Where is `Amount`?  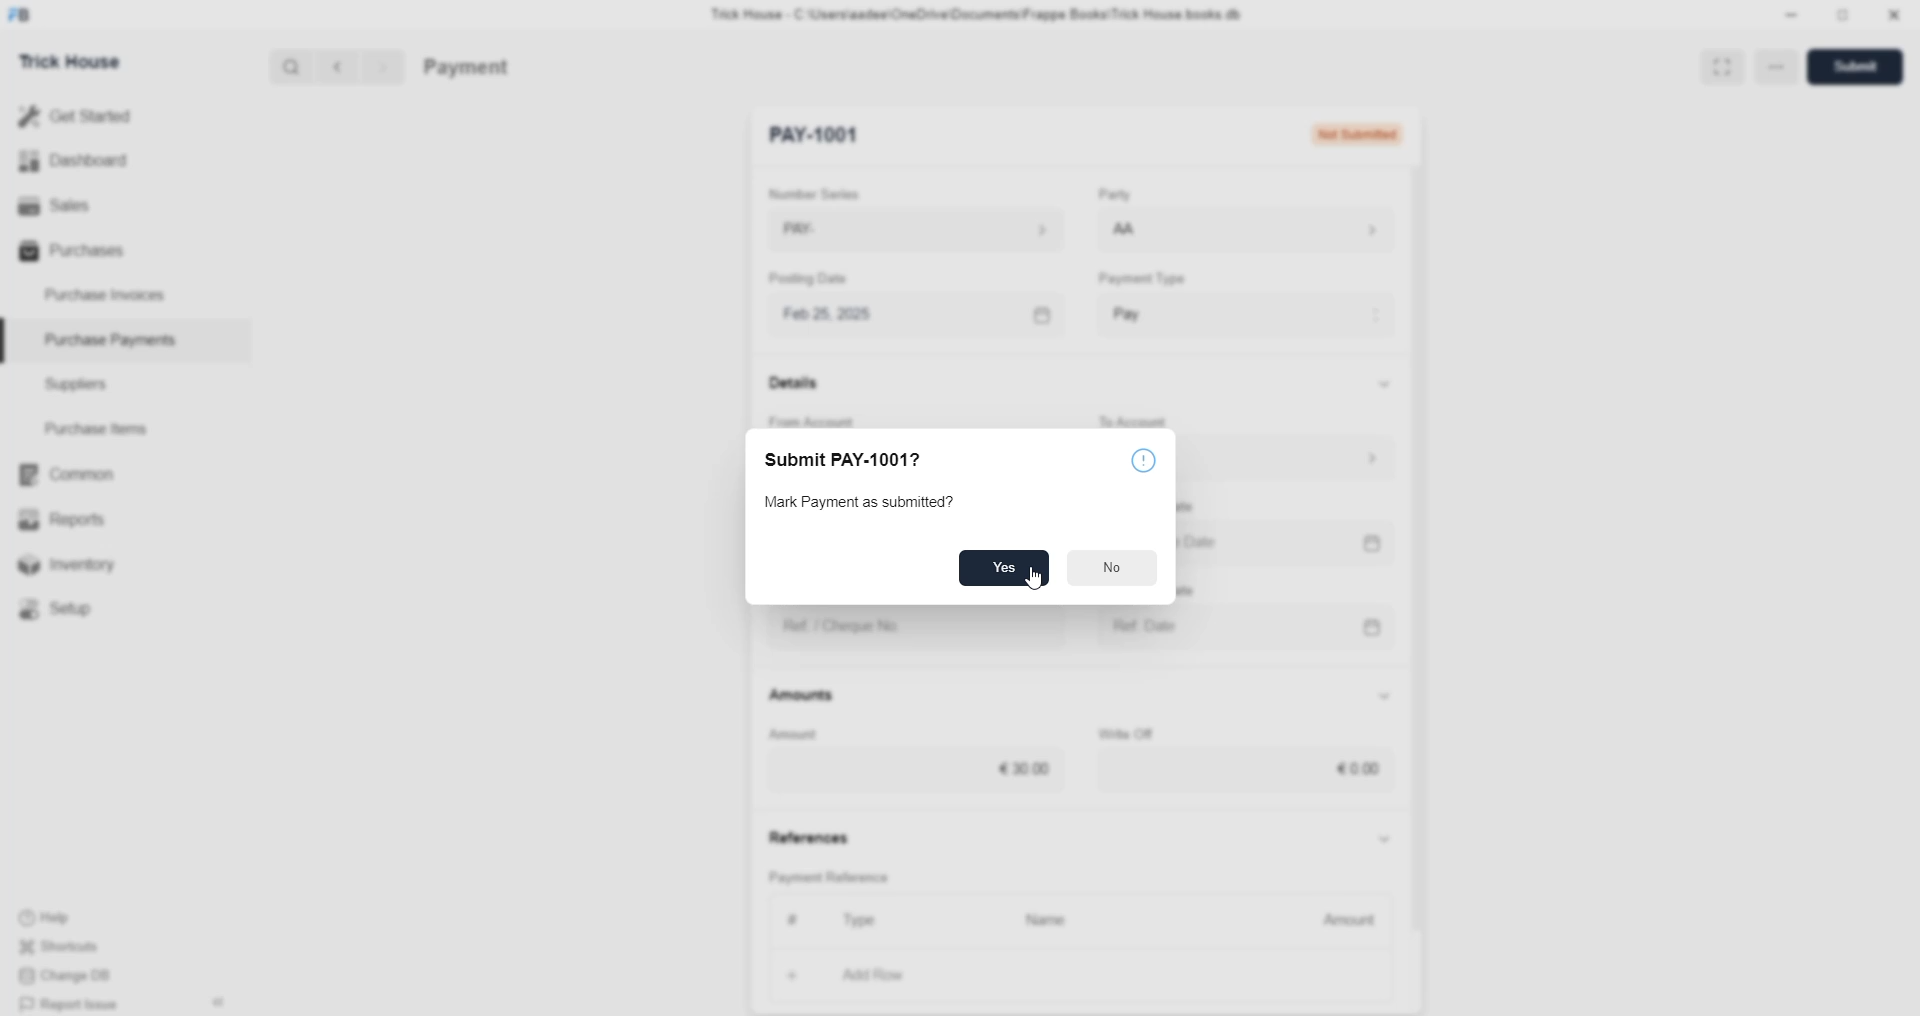 Amount is located at coordinates (815, 731).